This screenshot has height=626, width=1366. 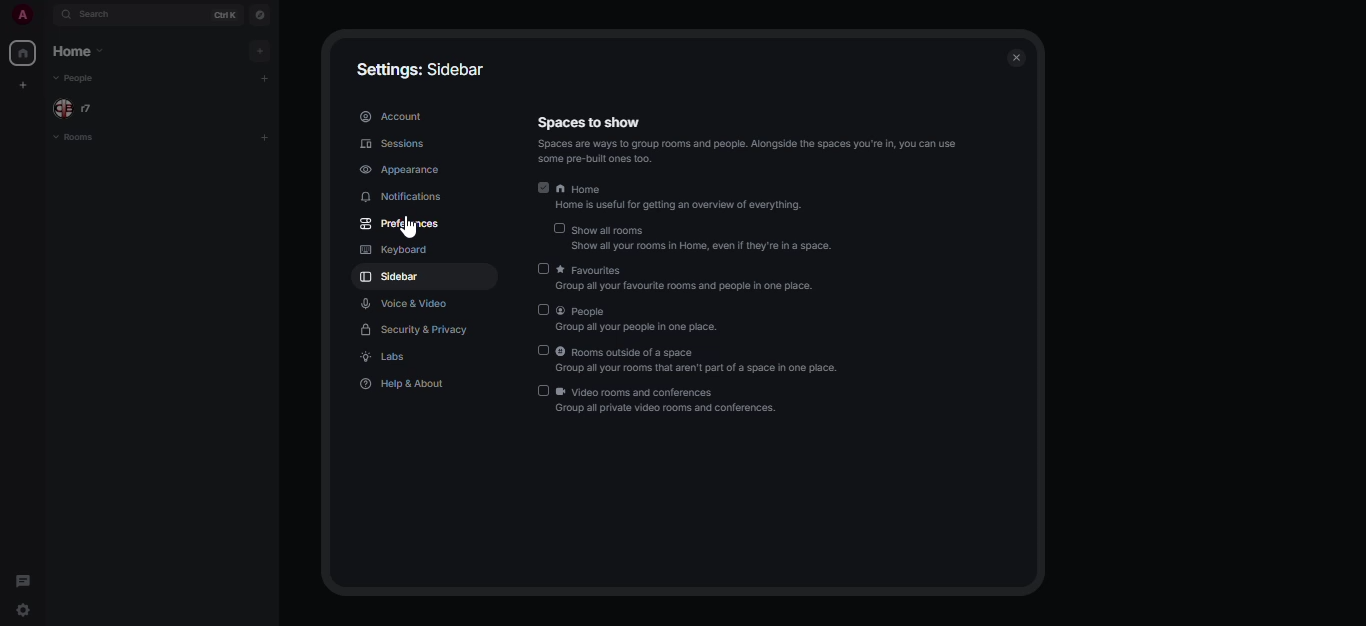 What do you see at coordinates (410, 230) in the screenshot?
I see `cursor` at bounding box center [410, 230].